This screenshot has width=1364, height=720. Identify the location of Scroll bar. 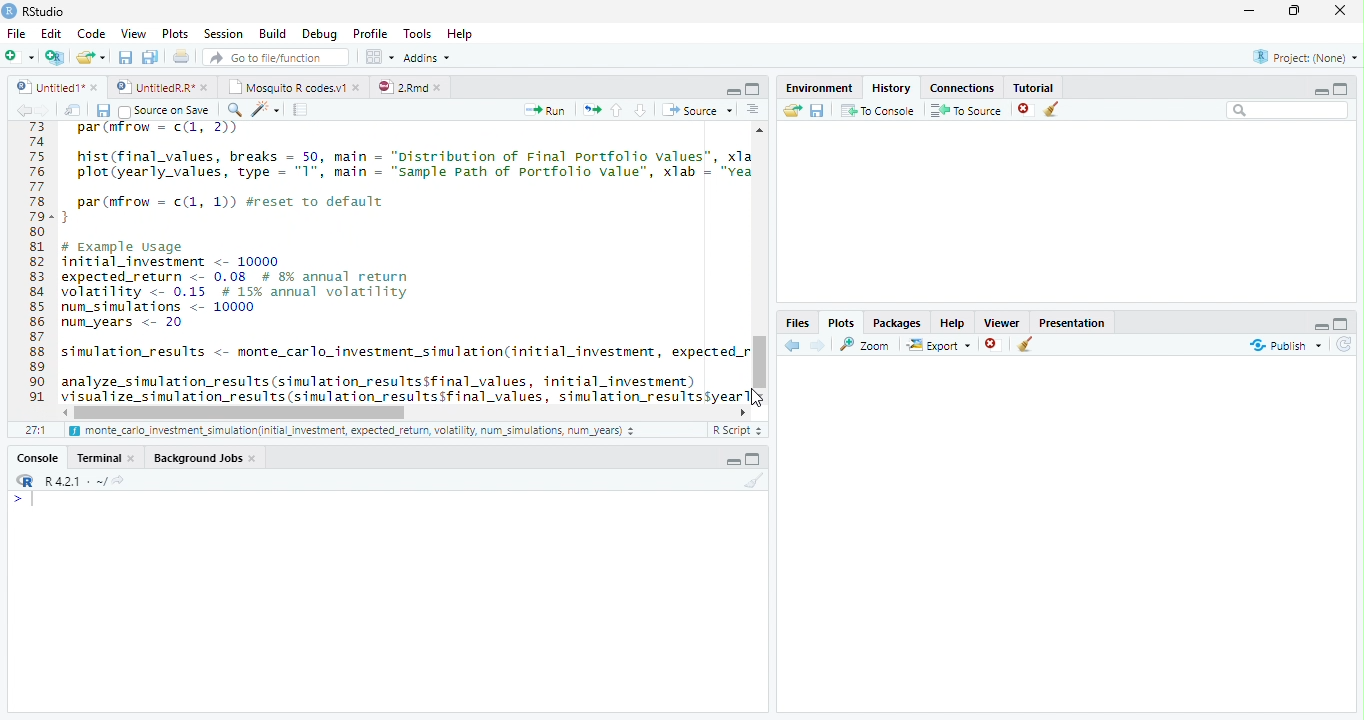
(244, 412).